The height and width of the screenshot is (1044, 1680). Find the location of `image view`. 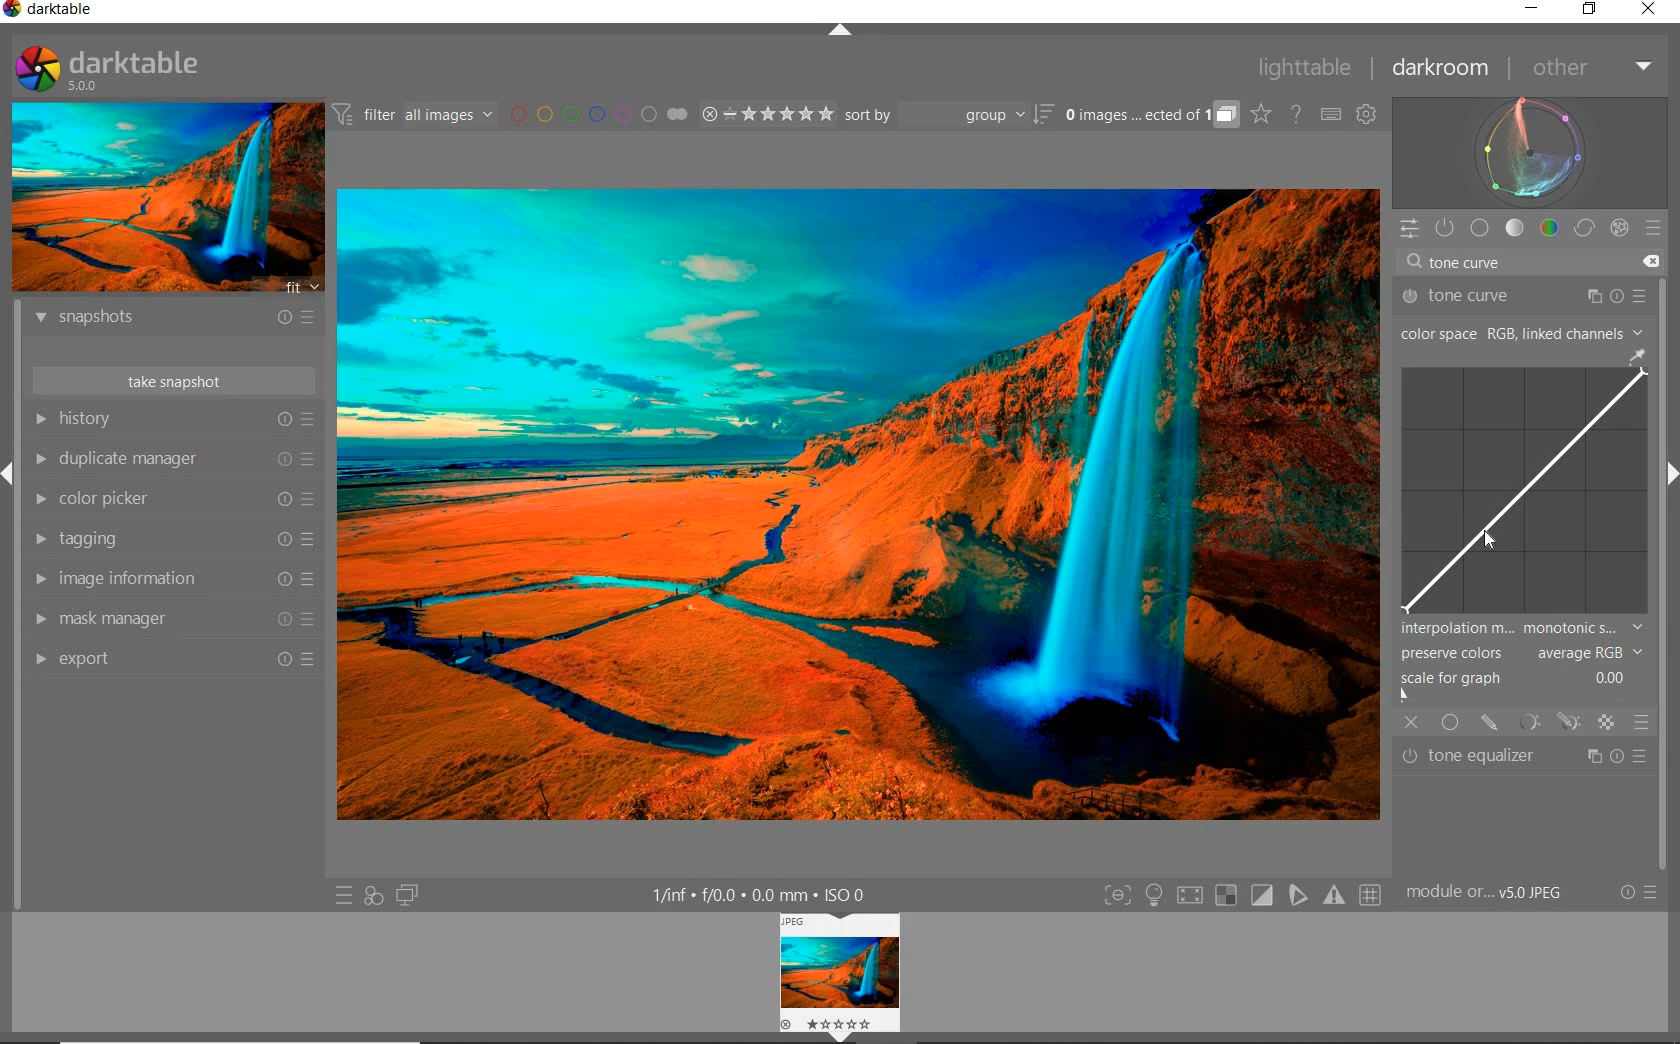

image view is located at coordinates (833, 969).